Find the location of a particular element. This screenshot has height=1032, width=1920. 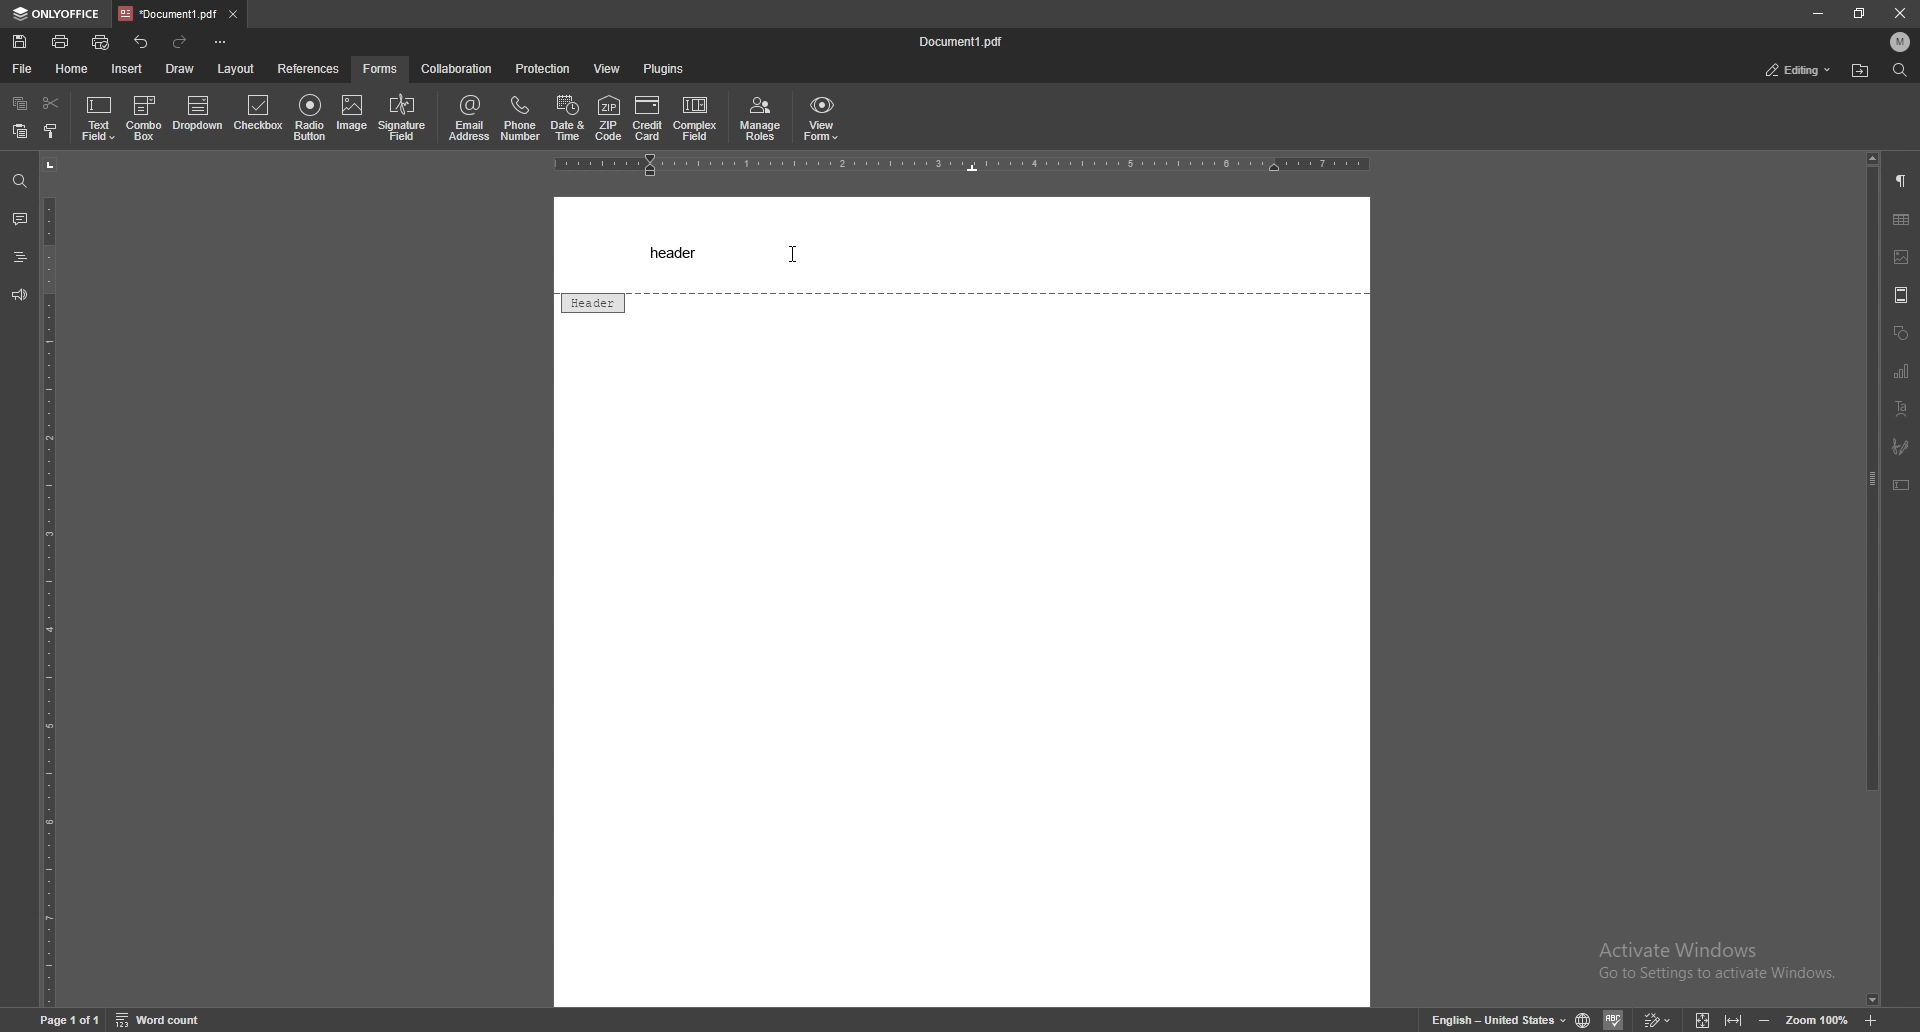

close tab is located at coordinates (235, 14).